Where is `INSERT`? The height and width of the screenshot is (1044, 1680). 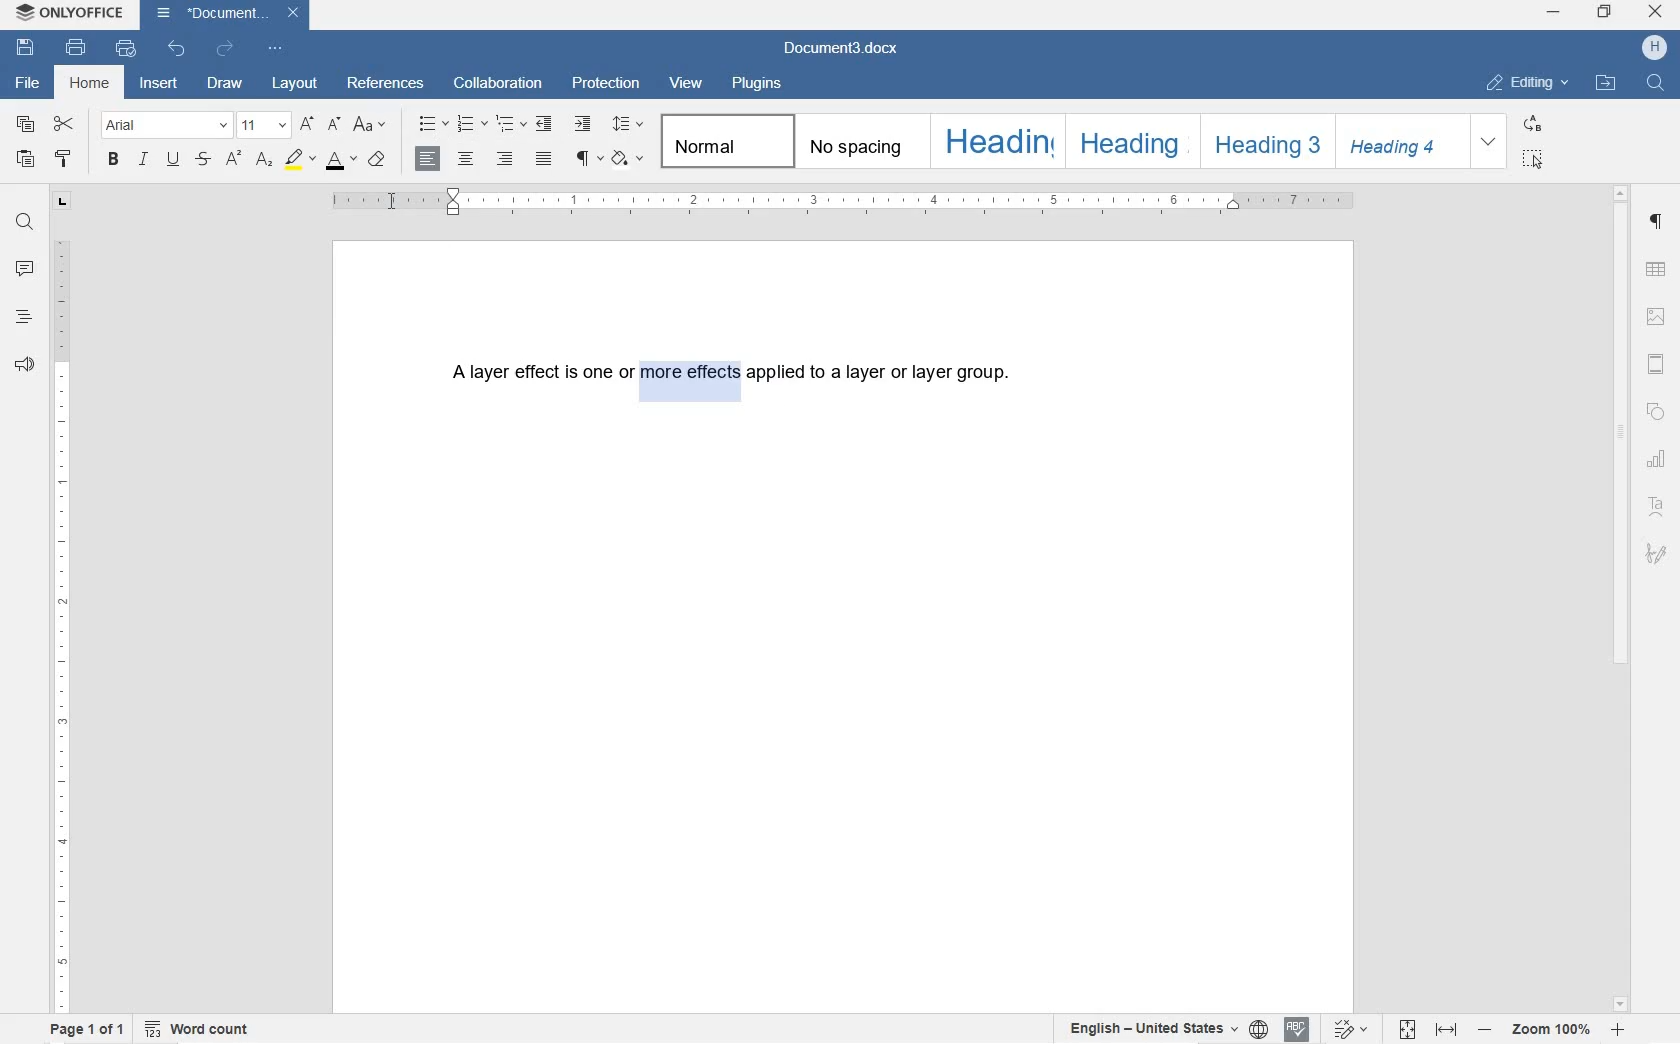 INSERT is located at coordinates (160, 87).